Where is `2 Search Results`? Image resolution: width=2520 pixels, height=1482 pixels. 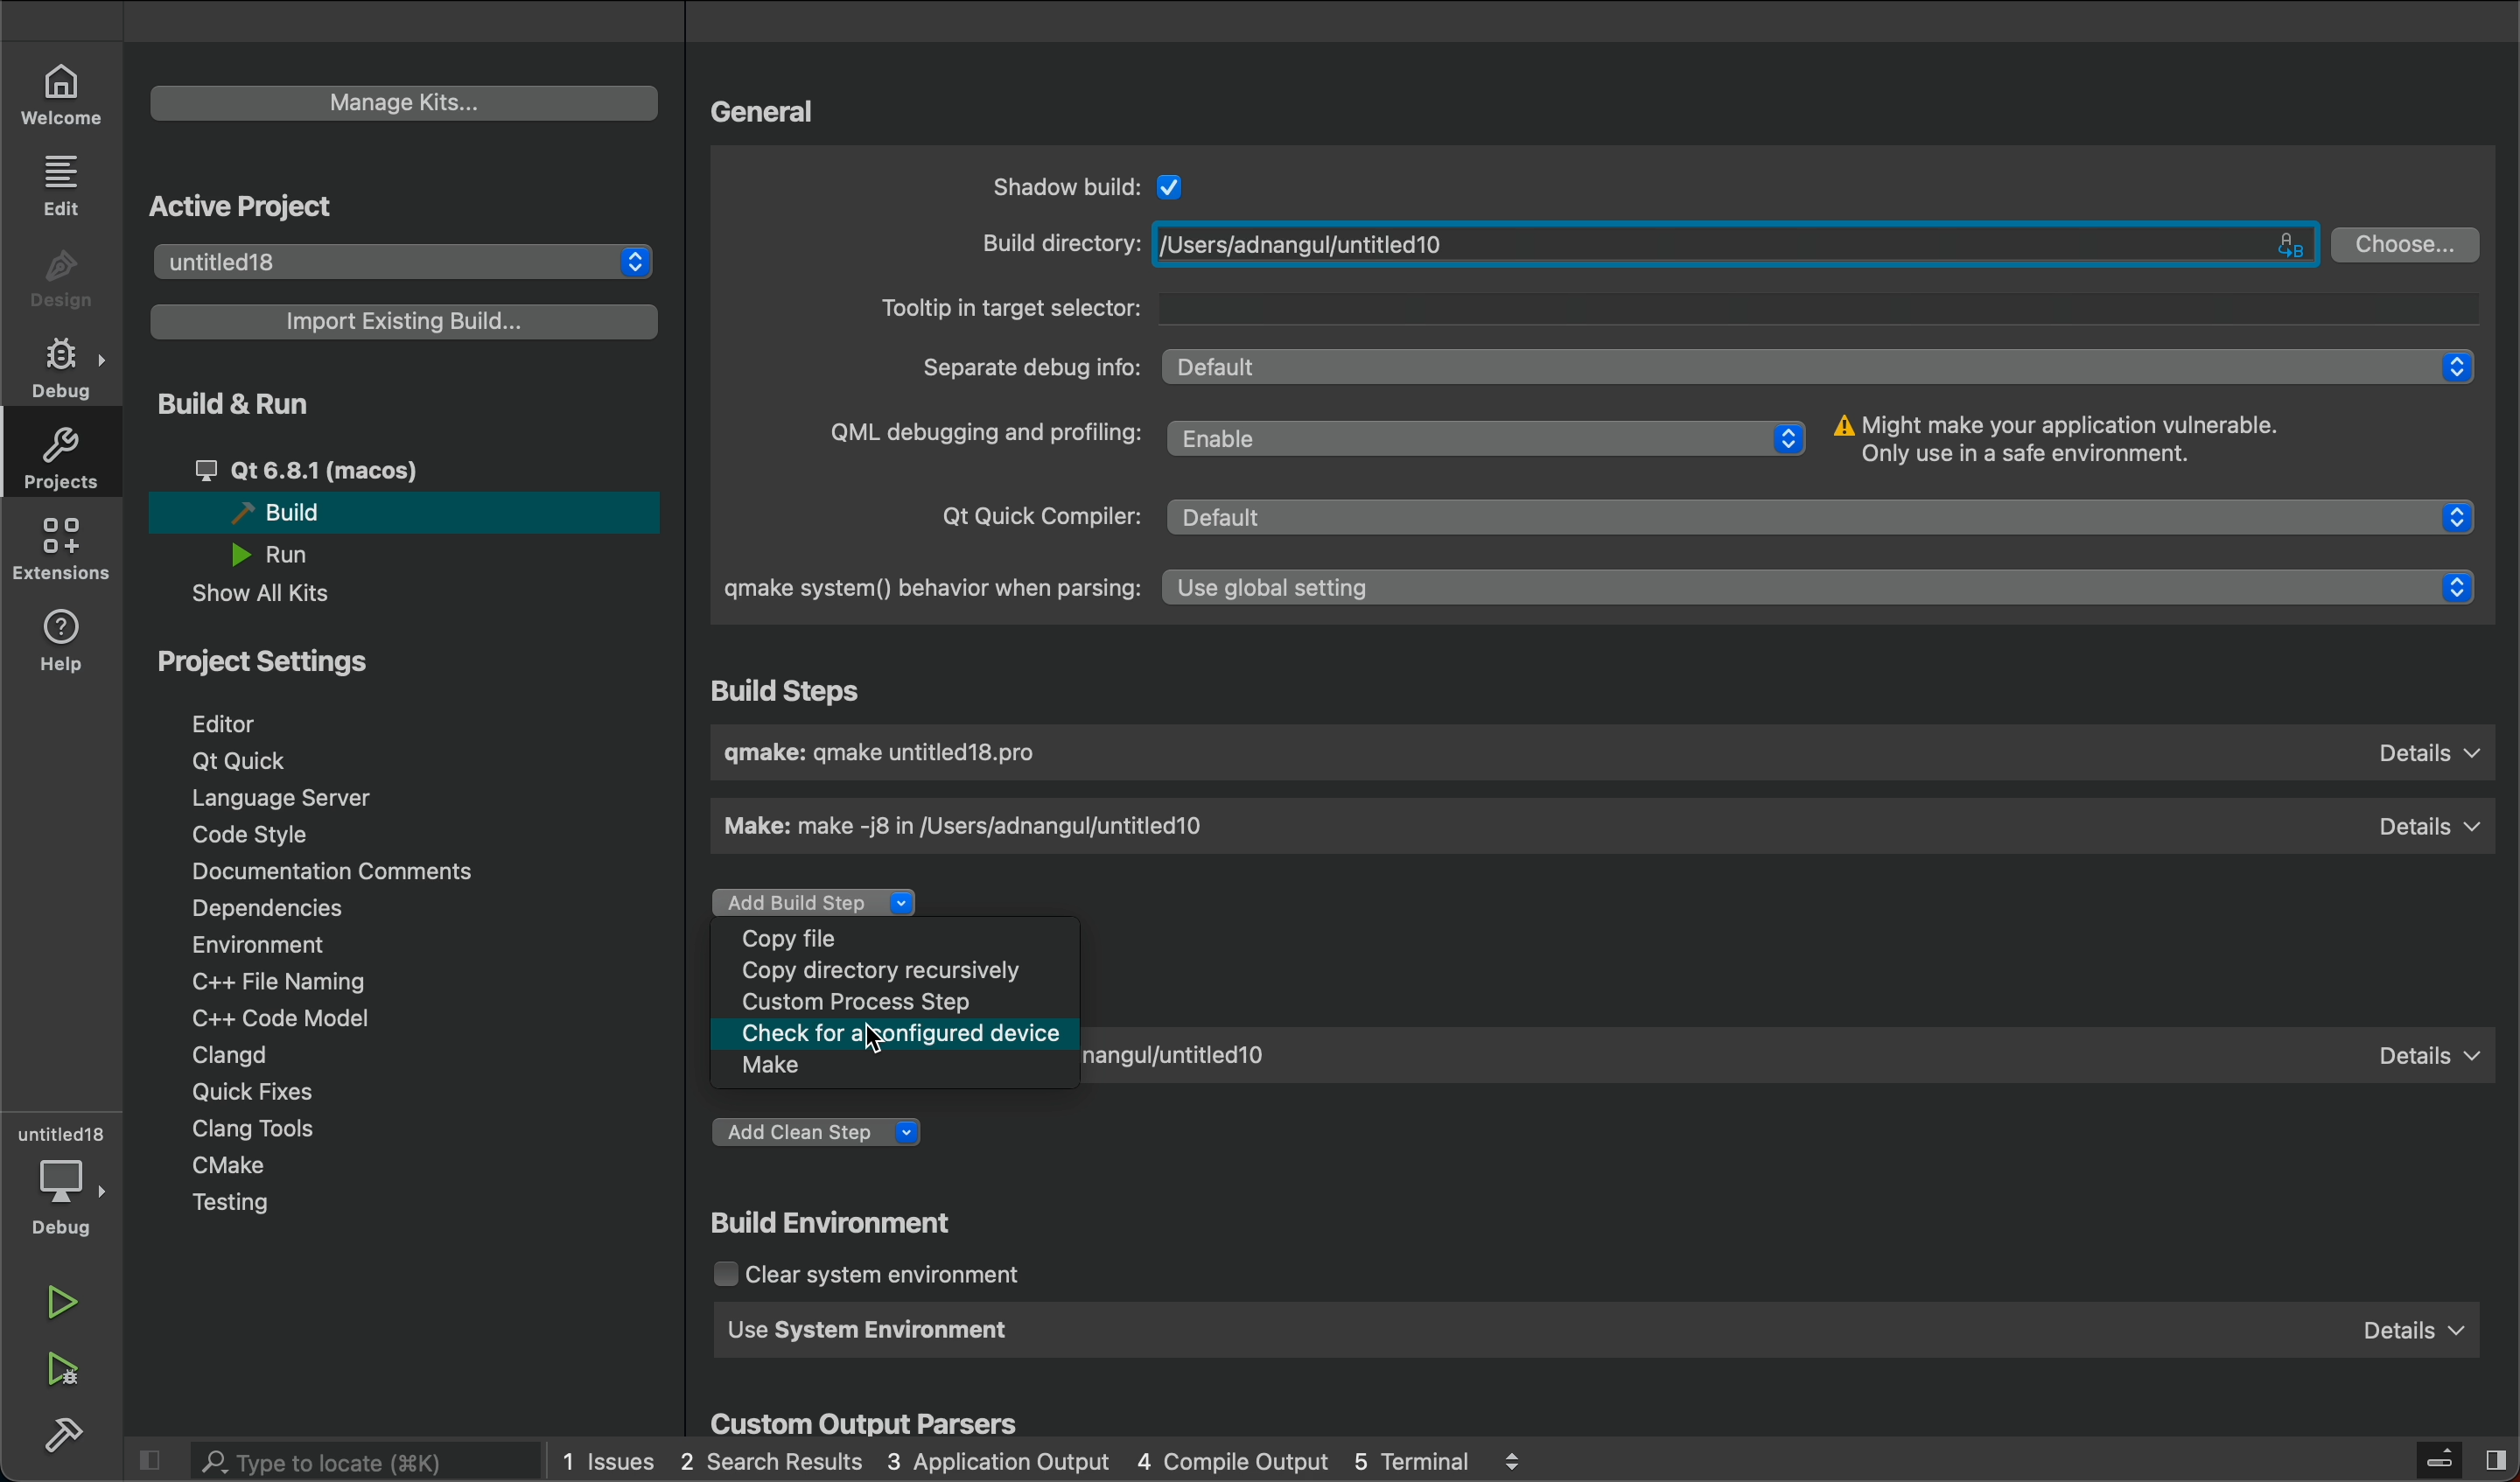
2 Search Results is located at coordinates (770, 1459).